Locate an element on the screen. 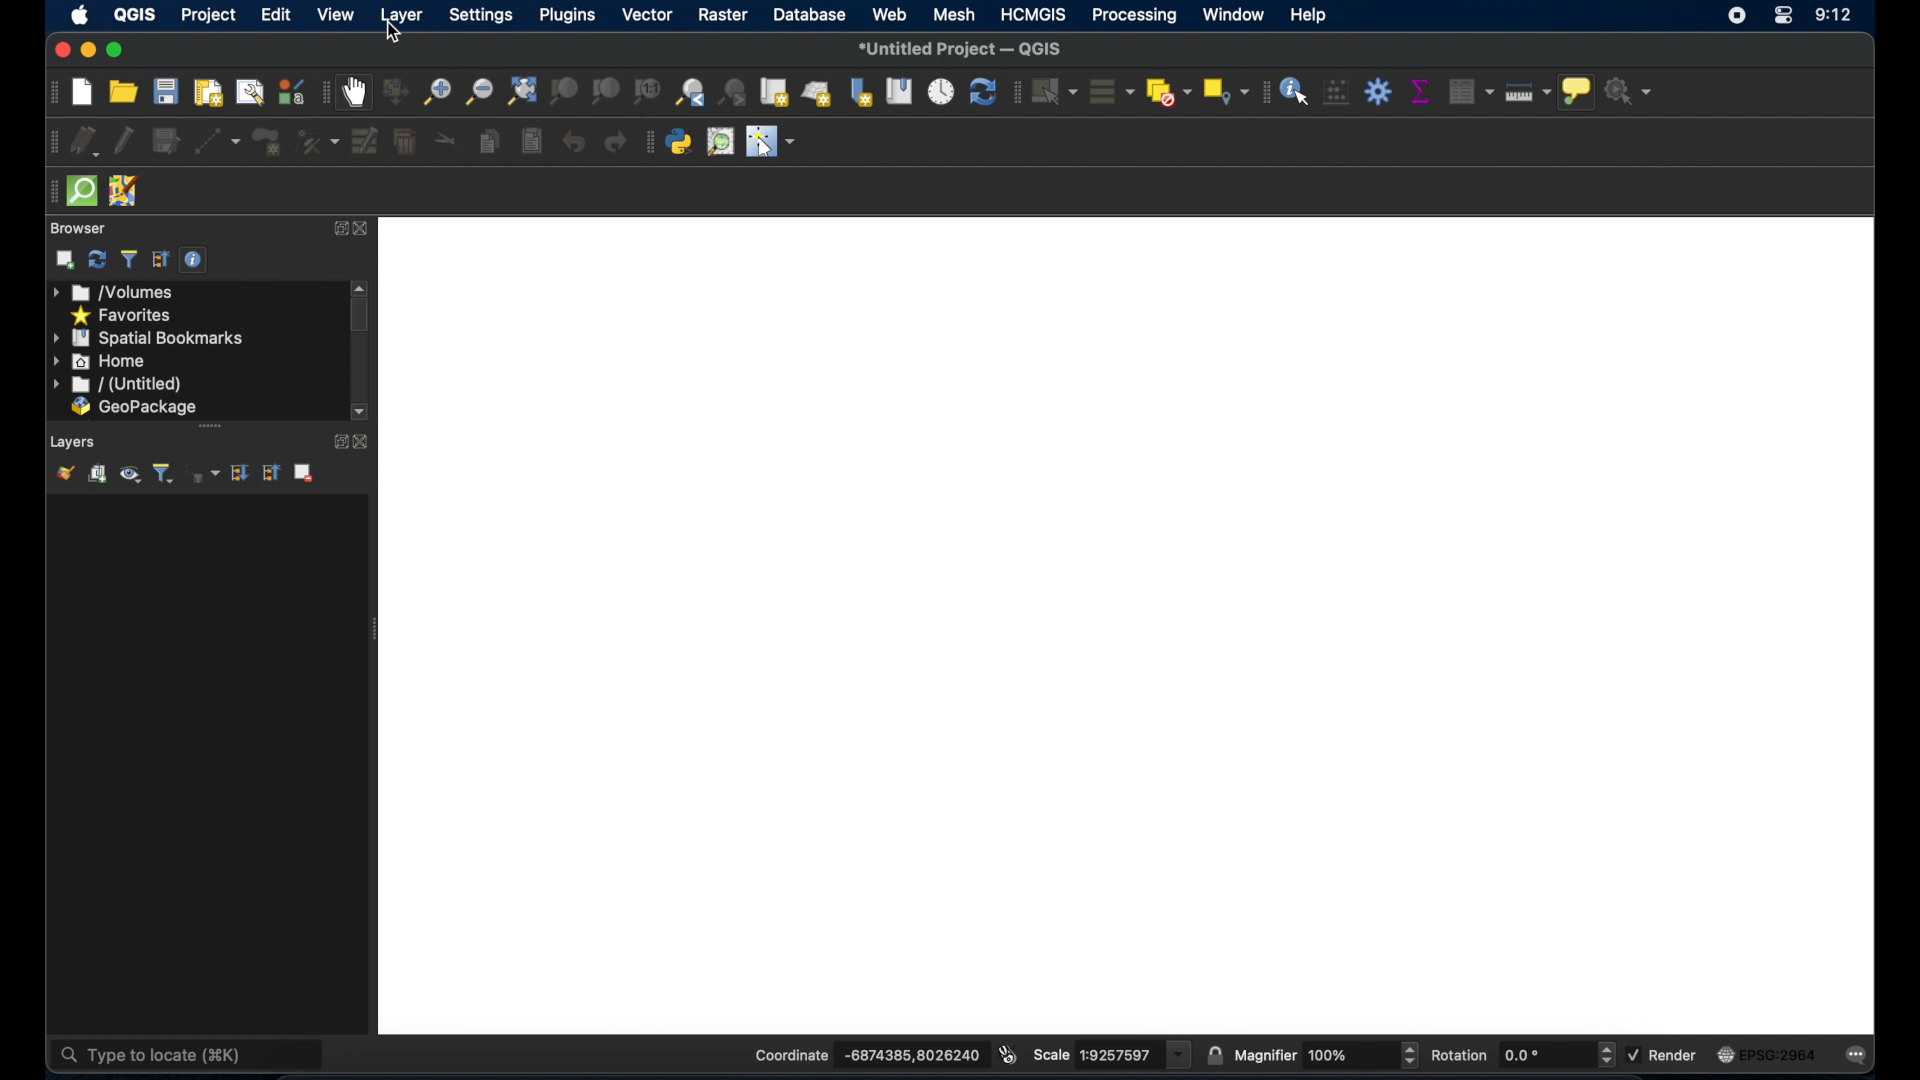 Image resolution: width=1920 pixels, height=1080 pixels. cursor is located at coordinates (395, 31).